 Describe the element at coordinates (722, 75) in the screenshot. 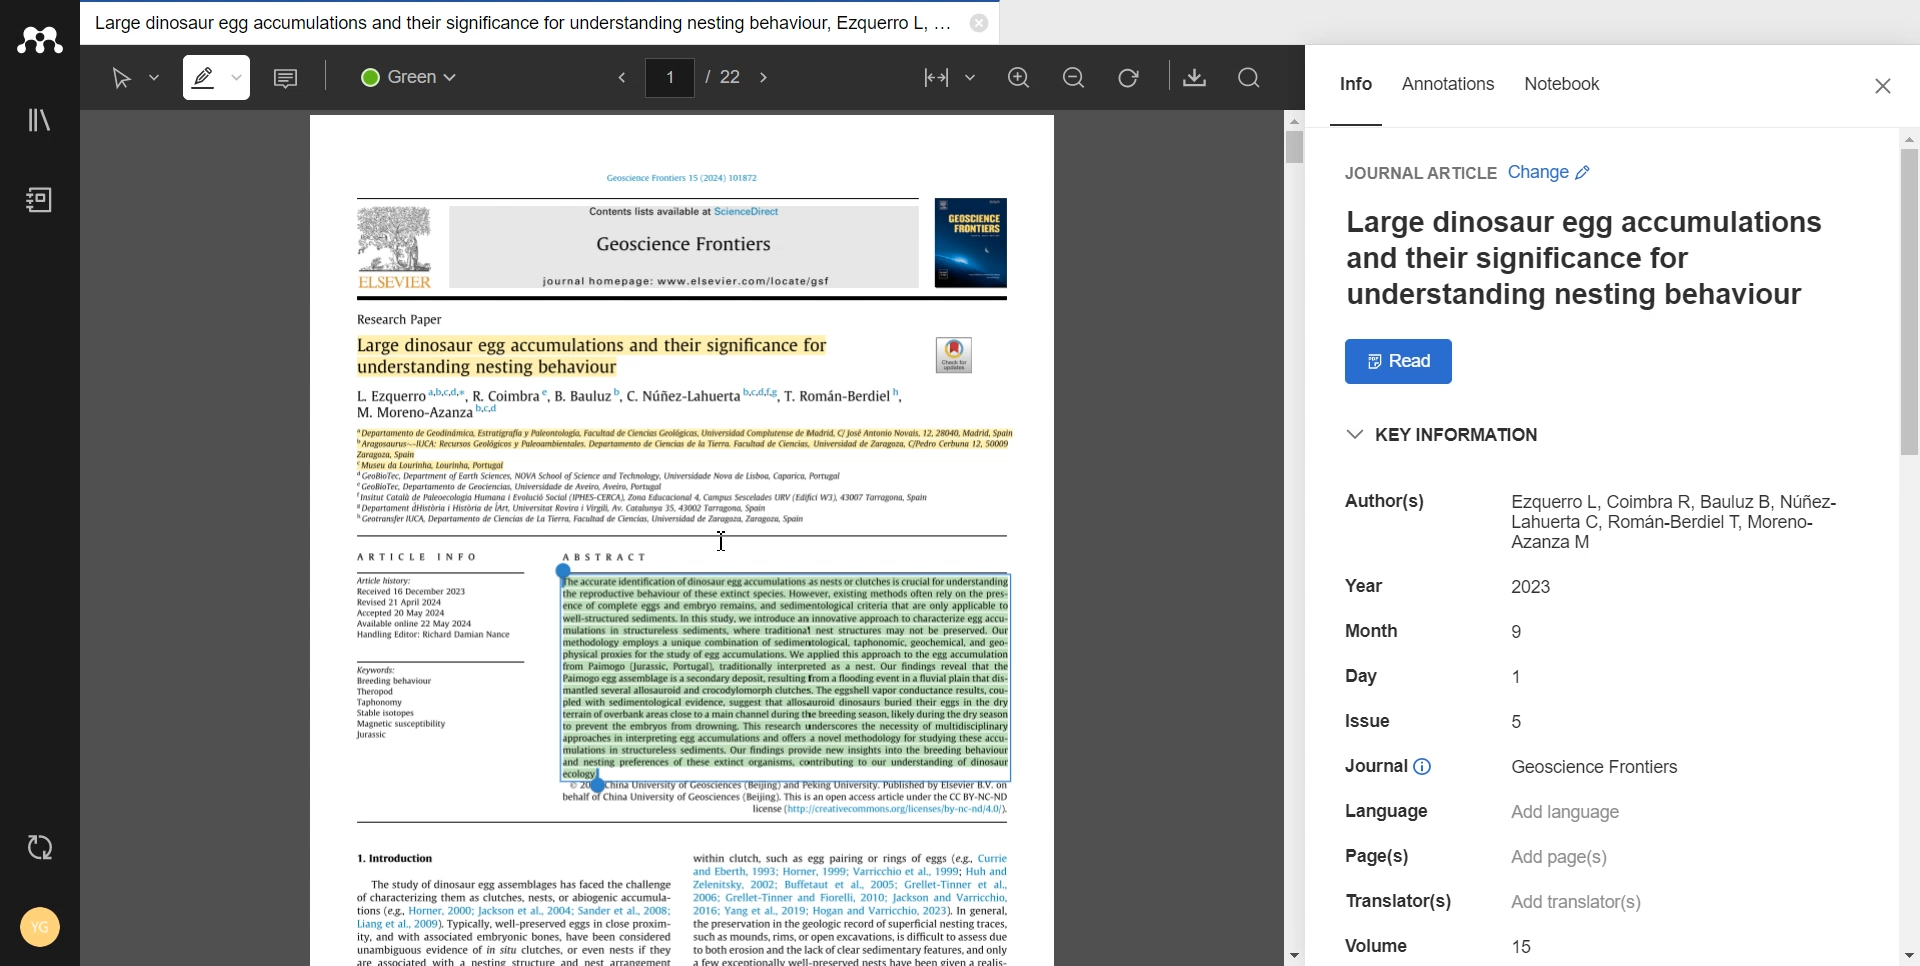

I see `/22` at that location.